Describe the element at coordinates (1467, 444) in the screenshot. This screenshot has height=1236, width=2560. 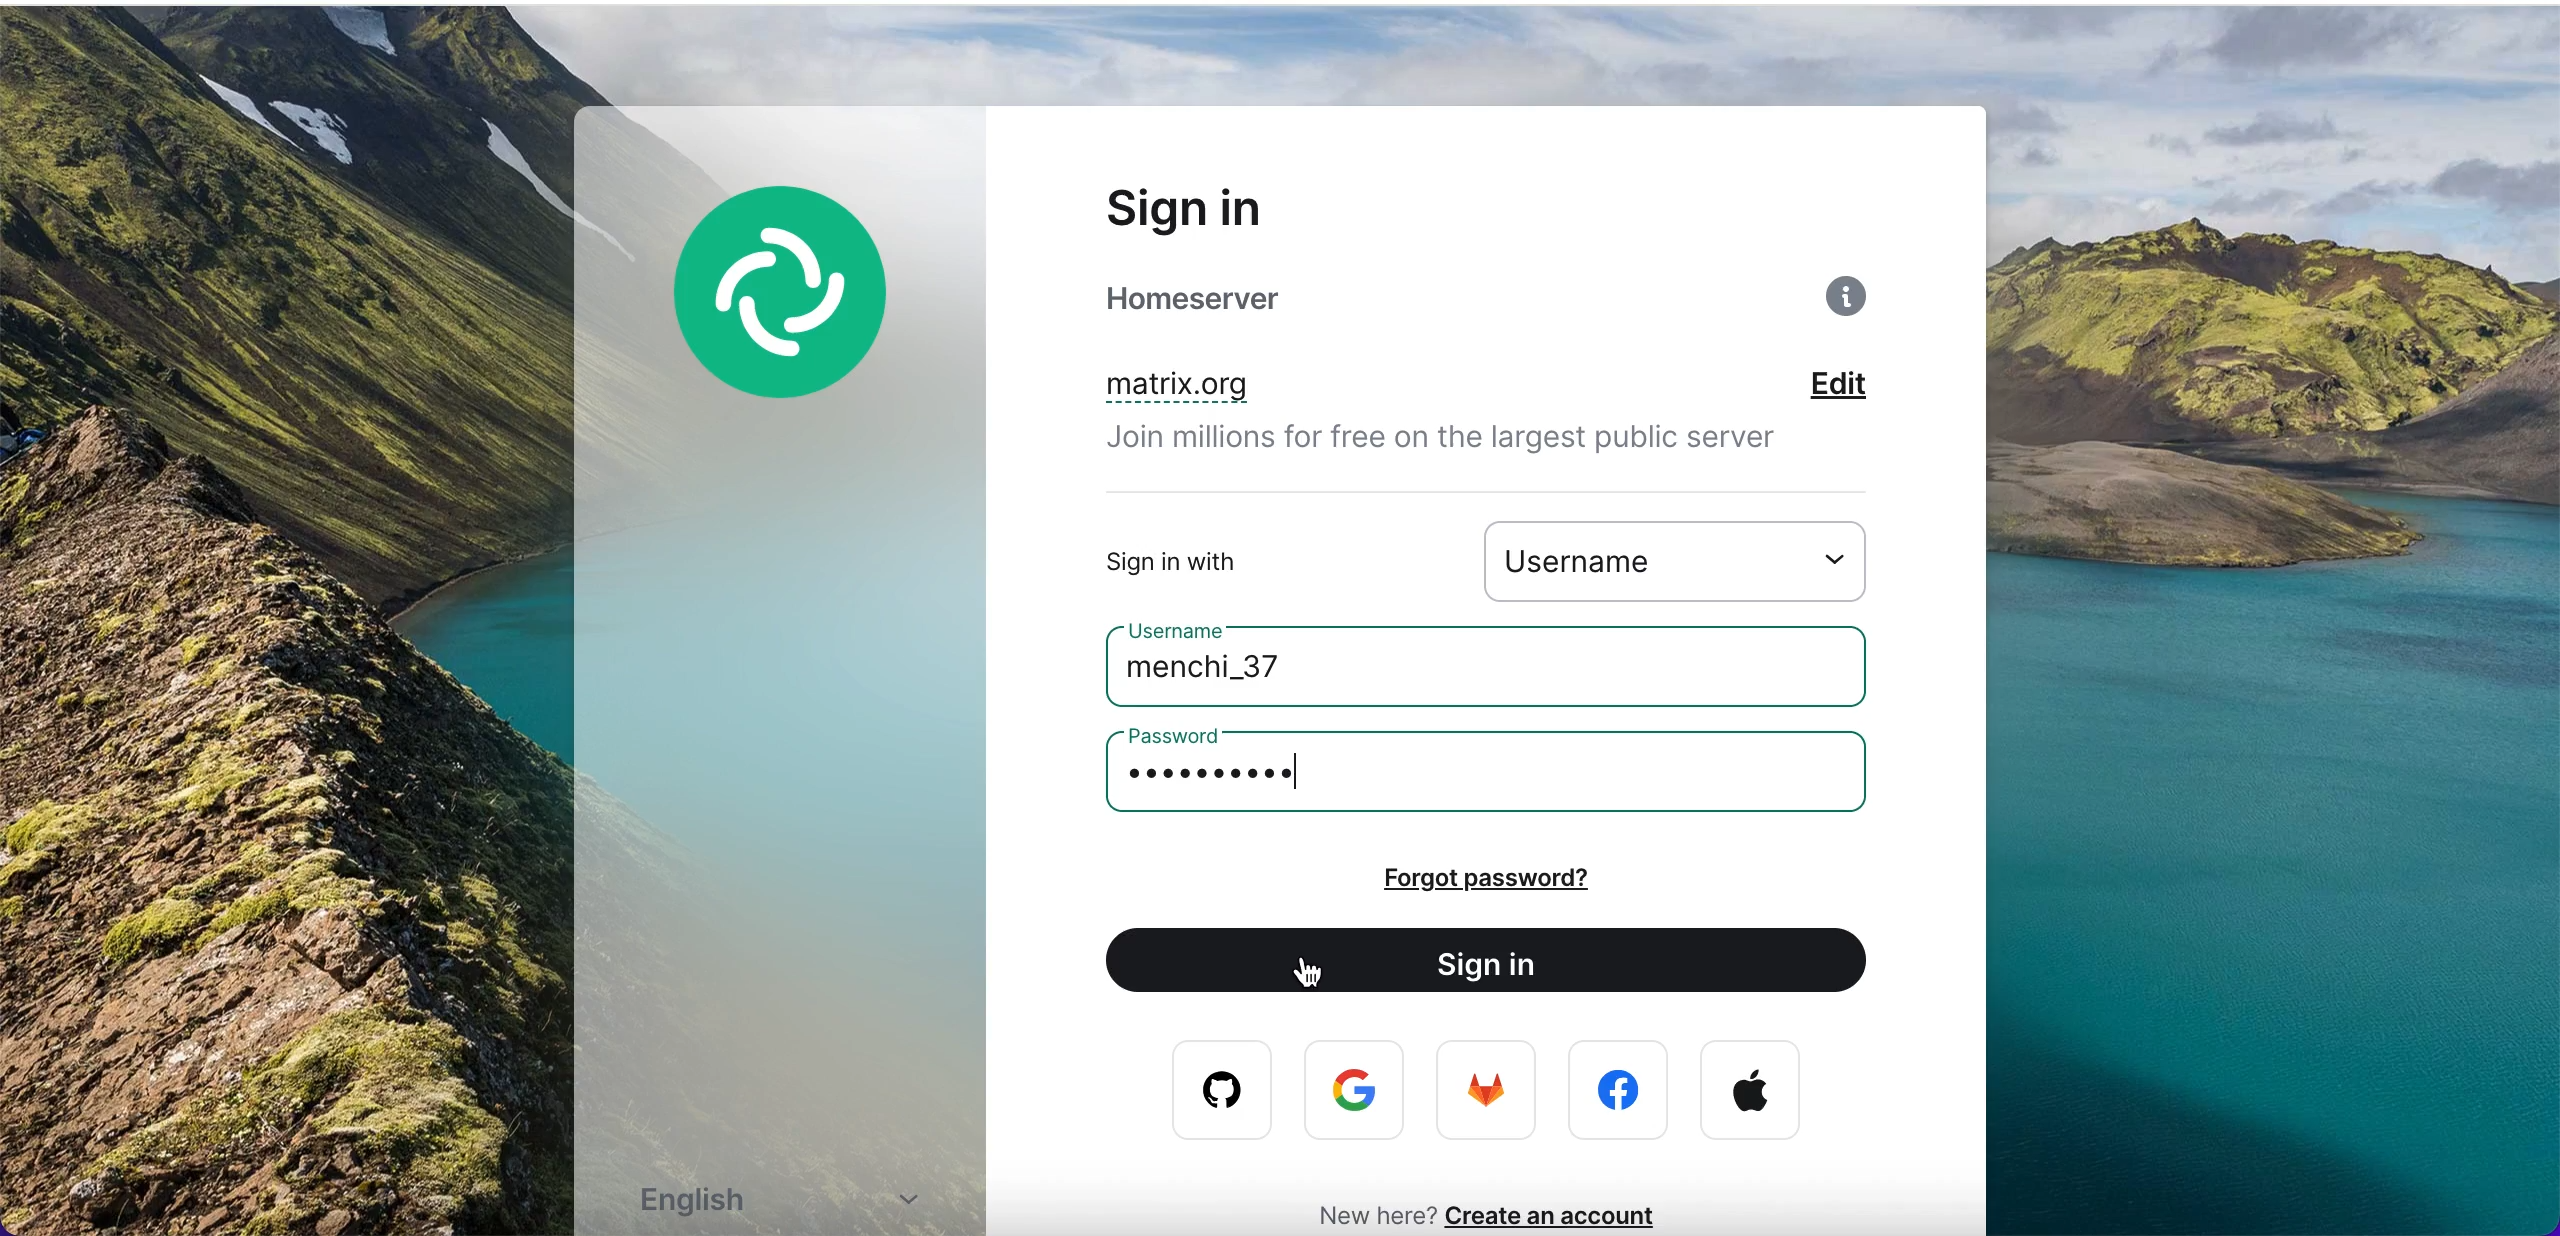
I see `join millions for free on the largest public server` at that location.